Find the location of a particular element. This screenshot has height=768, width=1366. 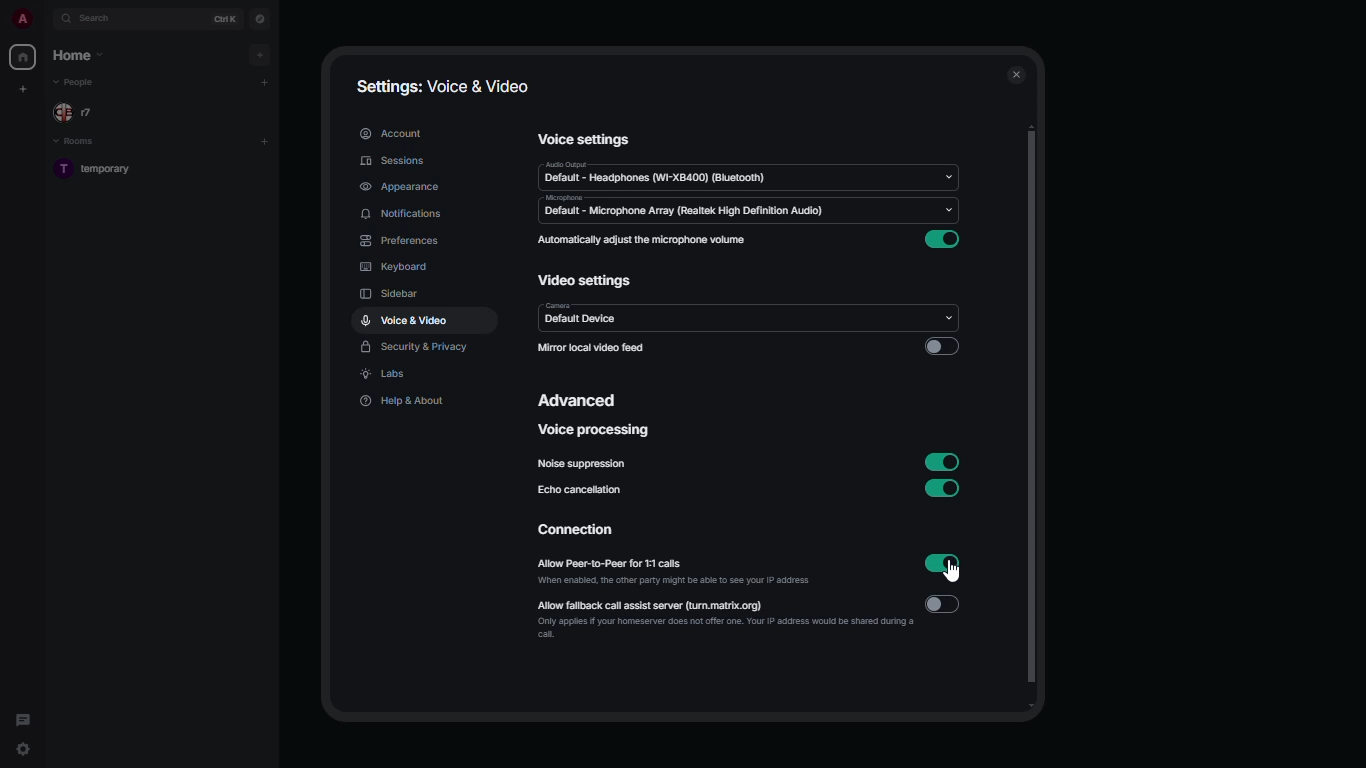

disabled is located at coordinates (943, 605).